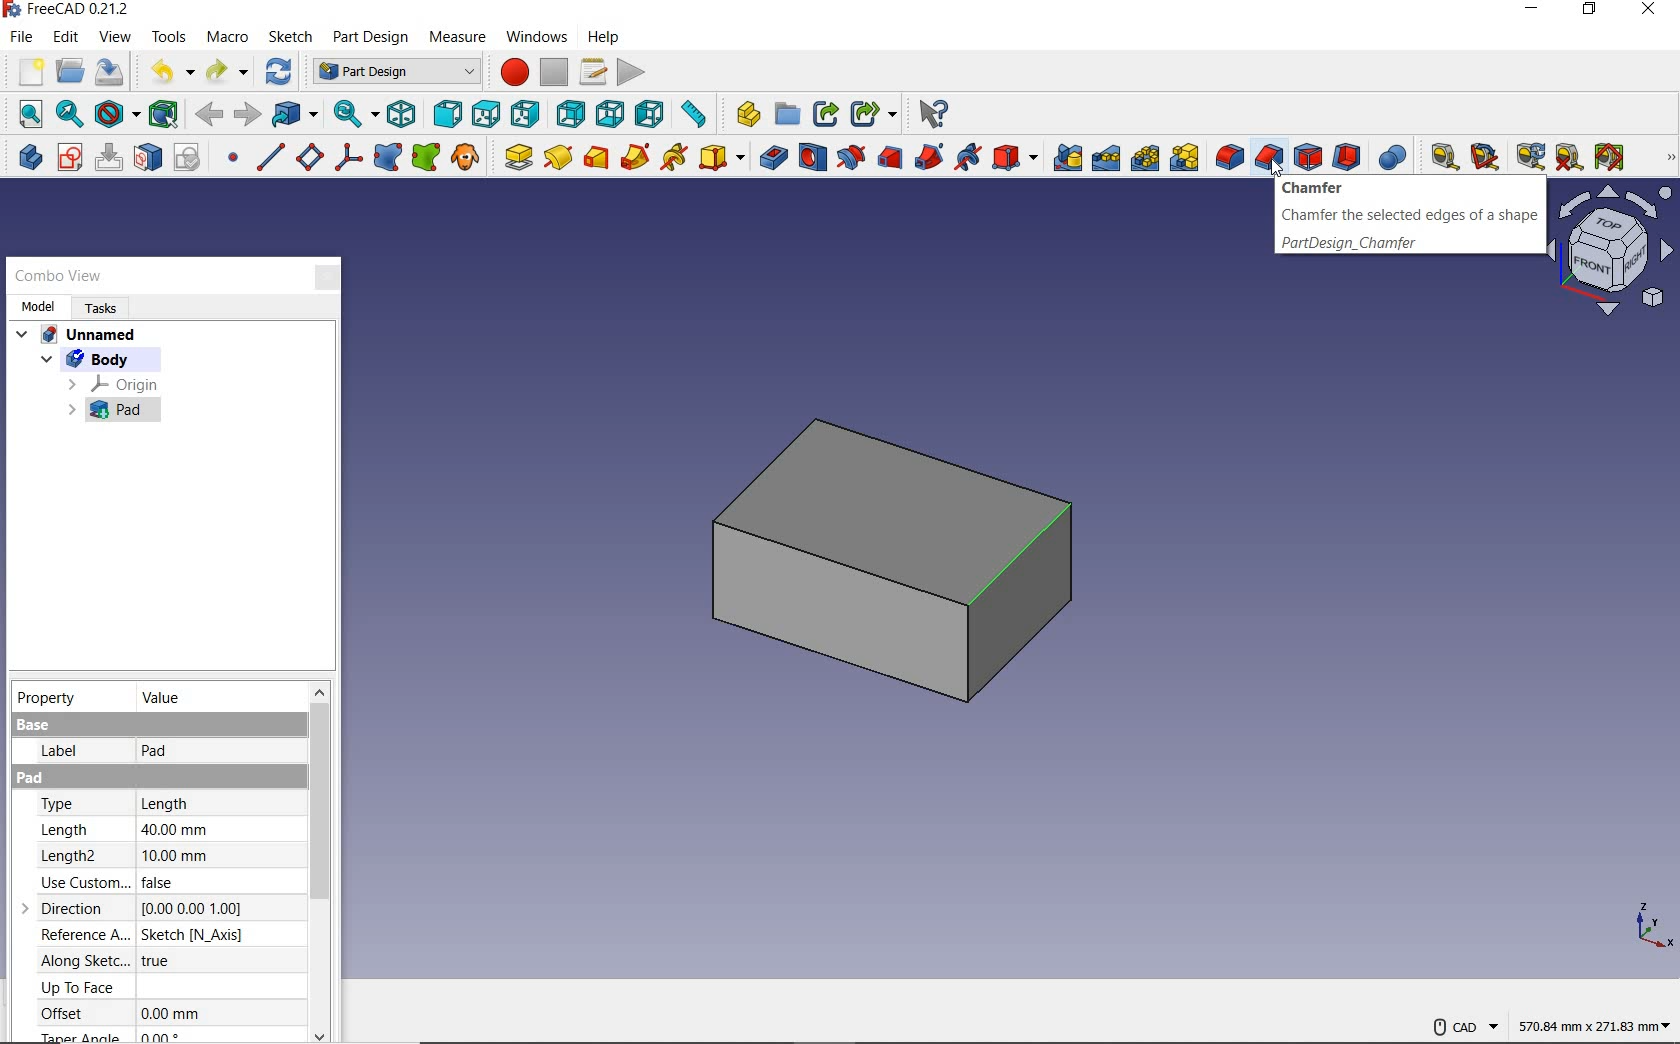 The width and height of the screenshot is (1680, 1044). Describe the element at coordinates (199, 909) in the screenshot. I see `[0.00 0.00 1.00]` at that location.